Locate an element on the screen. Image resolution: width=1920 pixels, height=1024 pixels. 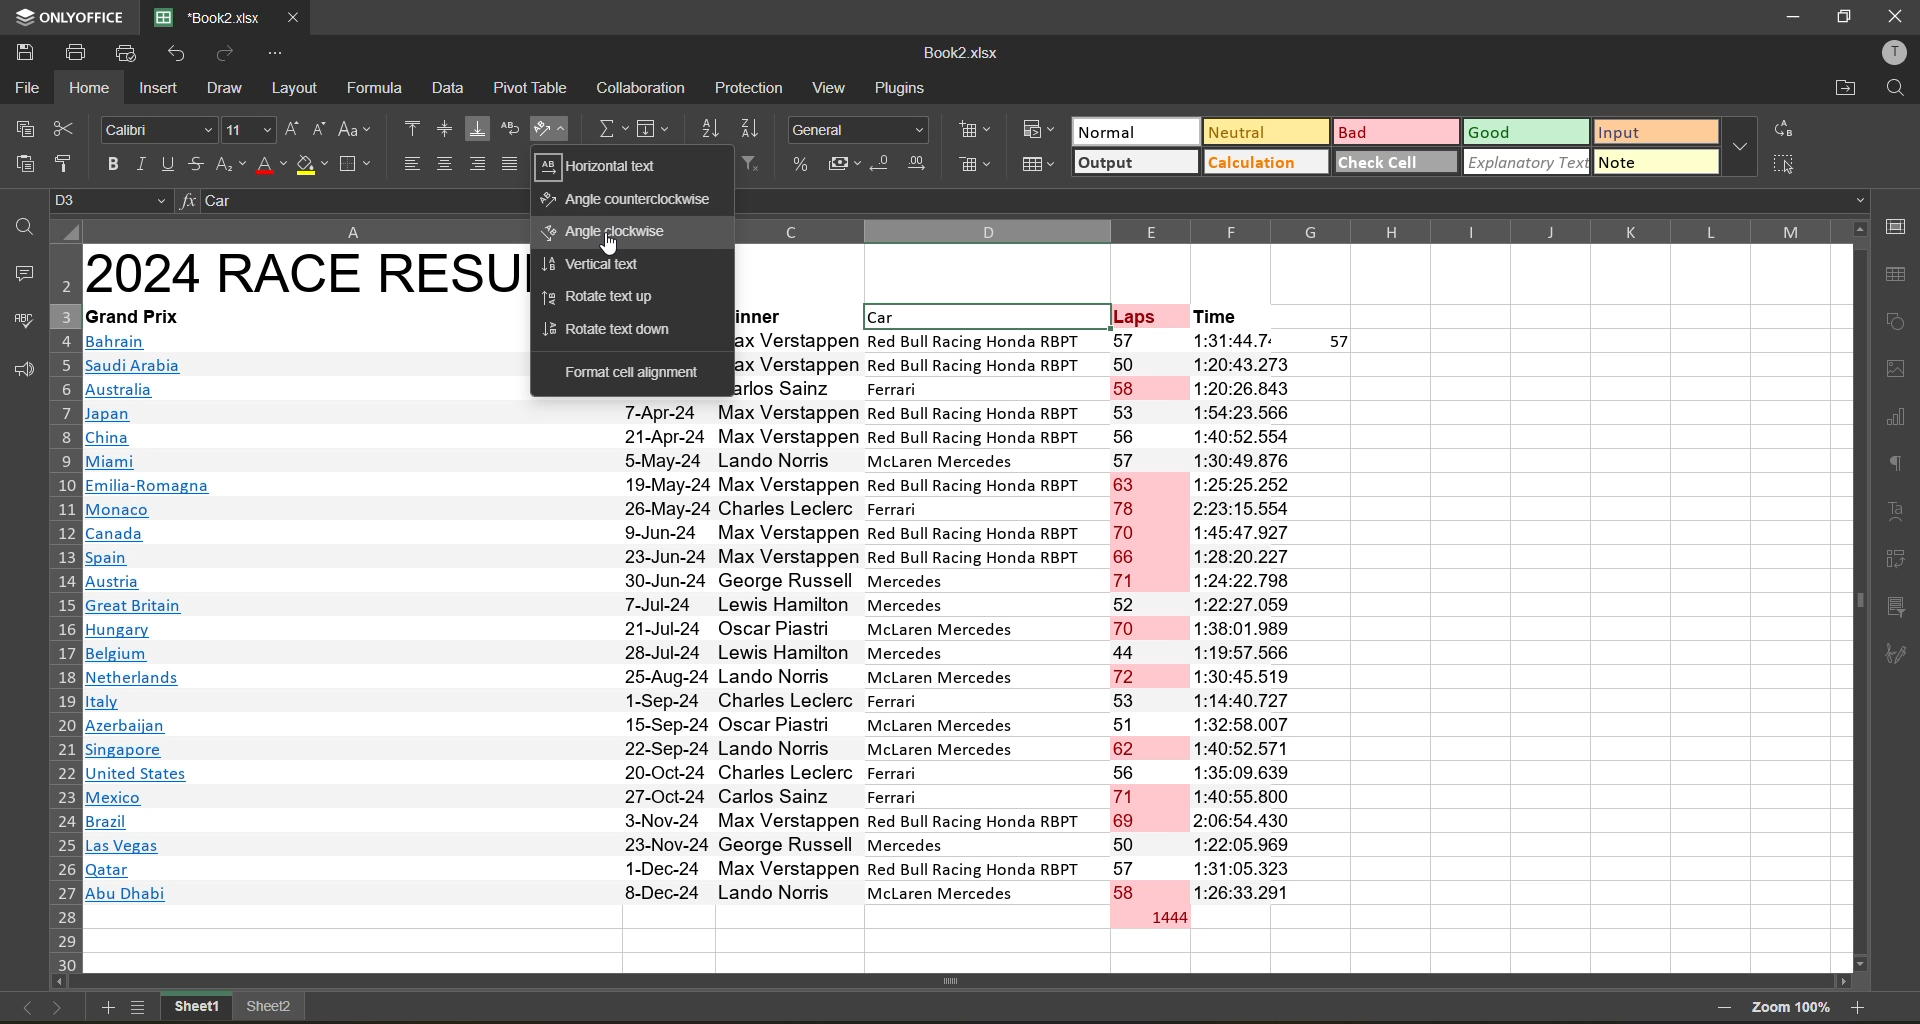
fields is located at coordinates (656, 129).